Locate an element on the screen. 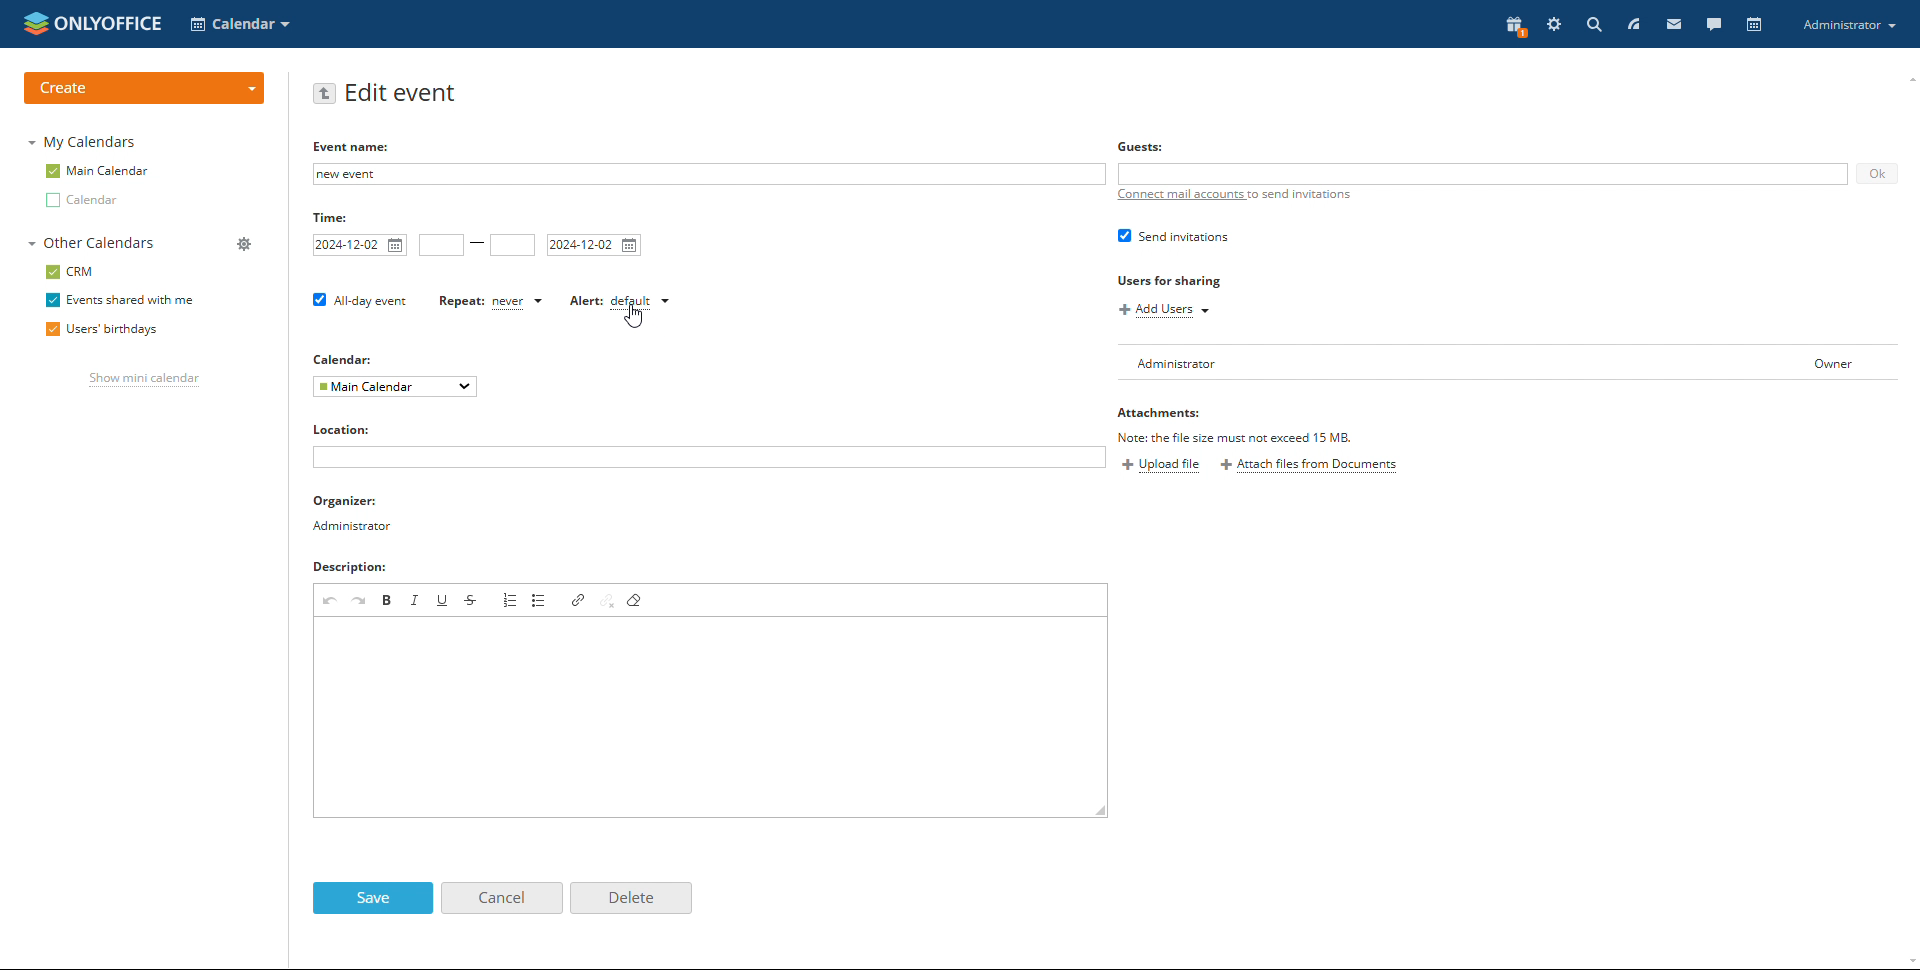 The height and width of the screenshot is (970, 1920). search is located at coordinates (1596, 25).